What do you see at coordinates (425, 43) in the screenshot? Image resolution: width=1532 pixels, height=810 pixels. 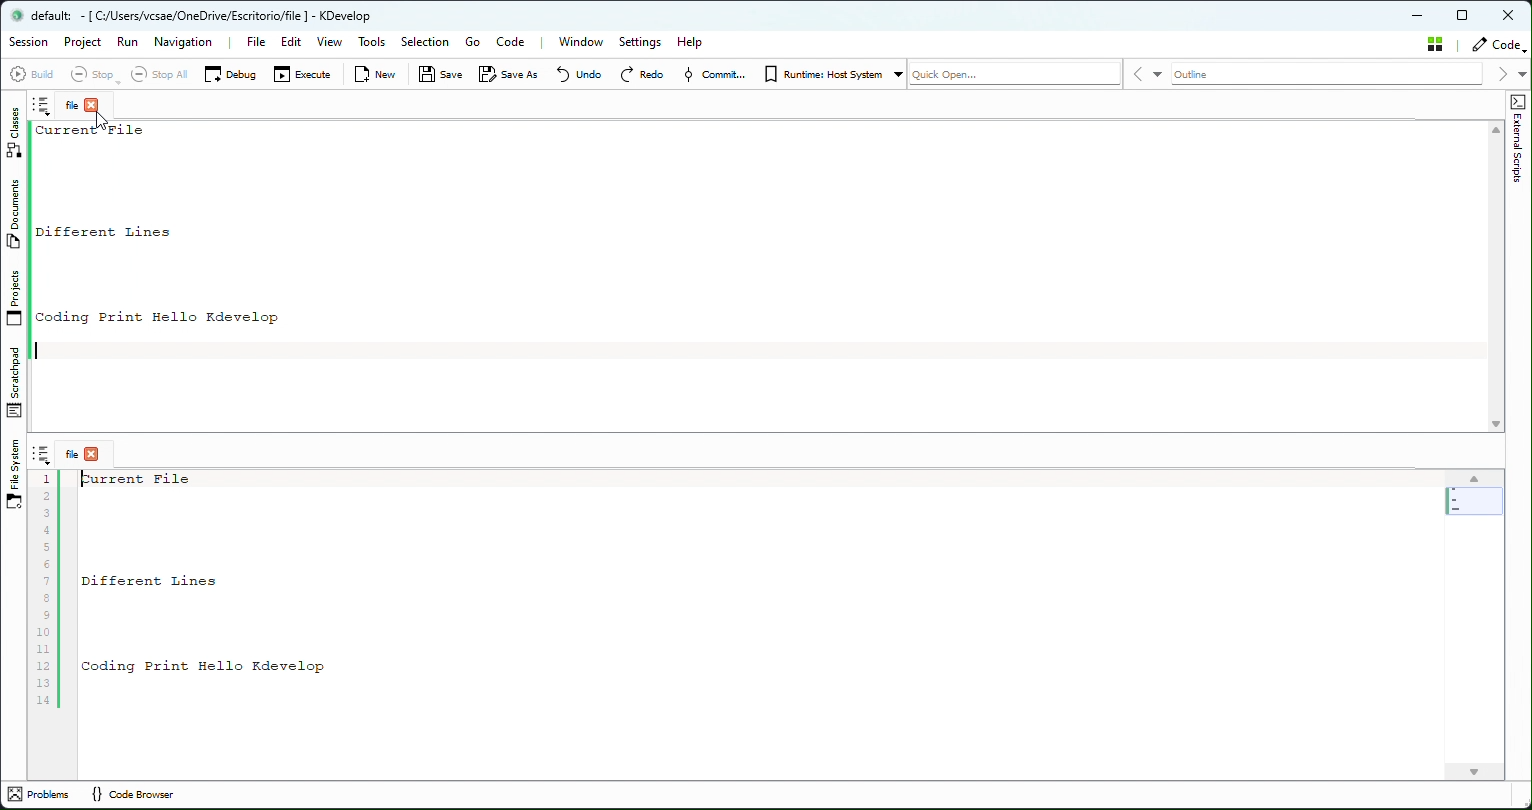 I see `Selection` at bounding box center [425, 43].